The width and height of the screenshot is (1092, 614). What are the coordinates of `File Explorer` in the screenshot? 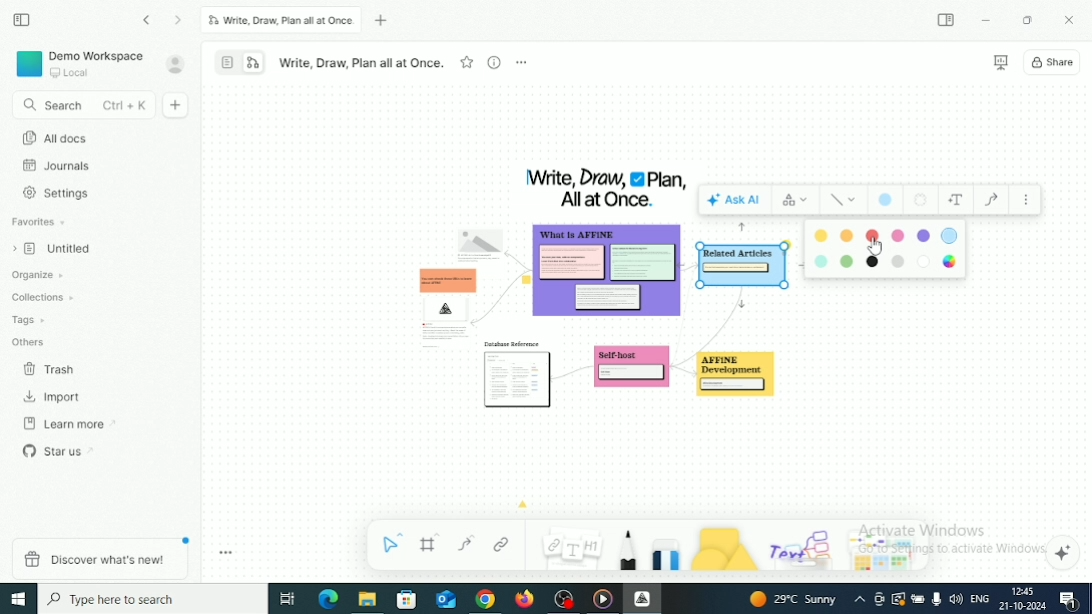 It's located at (367, 600).